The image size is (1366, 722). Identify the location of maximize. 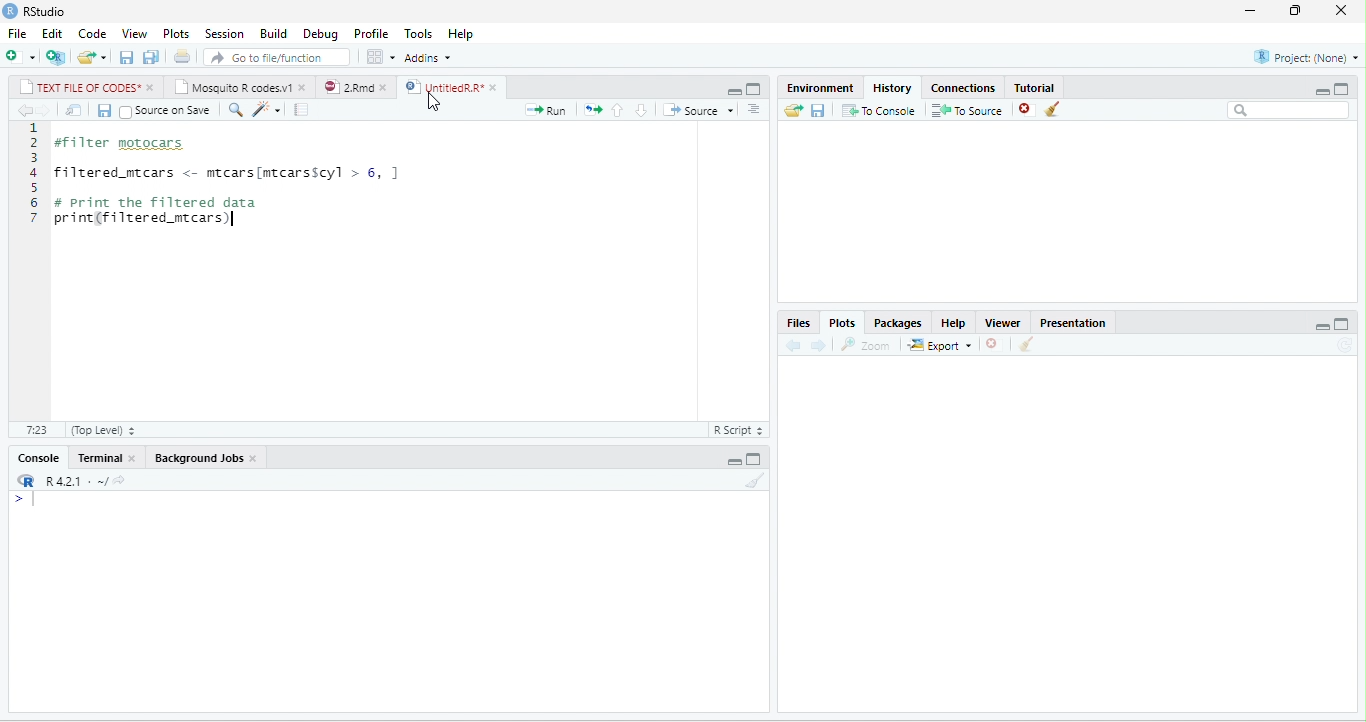
(753, 460).